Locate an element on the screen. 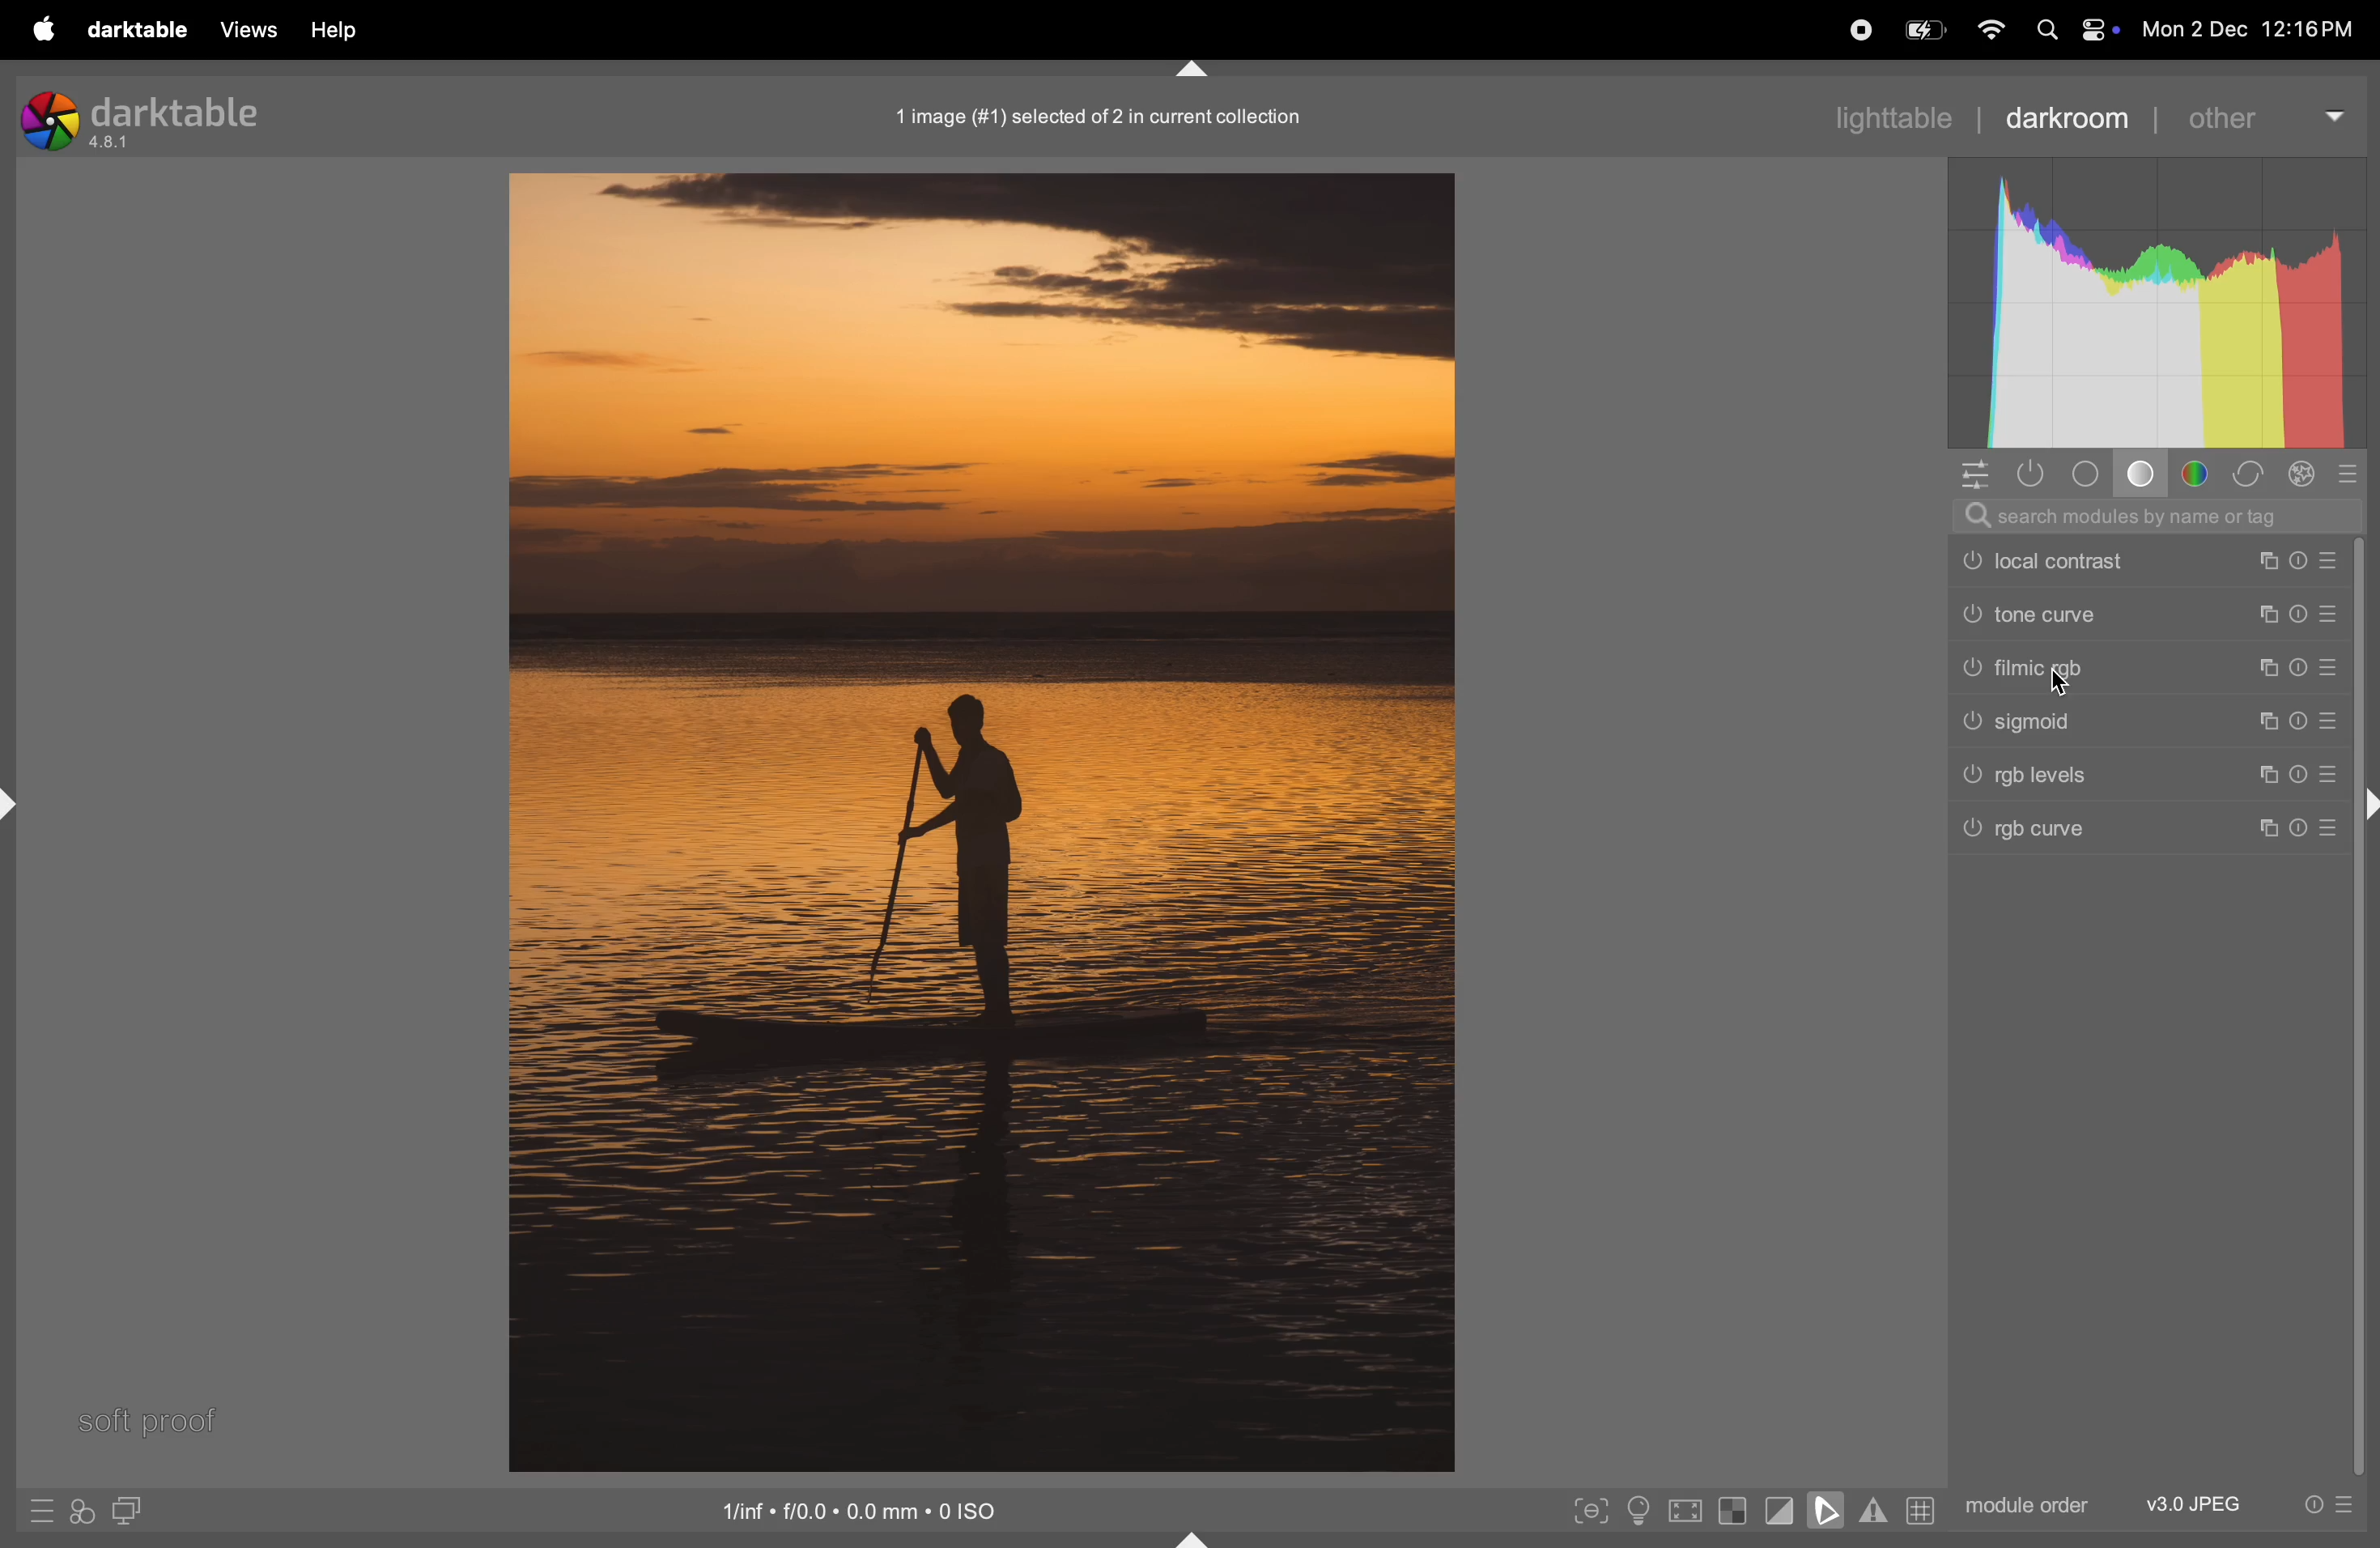 Image resolution: width=2380 pixels, height=1548 pixels. sigmoid is located at coordinates (2151, 721).